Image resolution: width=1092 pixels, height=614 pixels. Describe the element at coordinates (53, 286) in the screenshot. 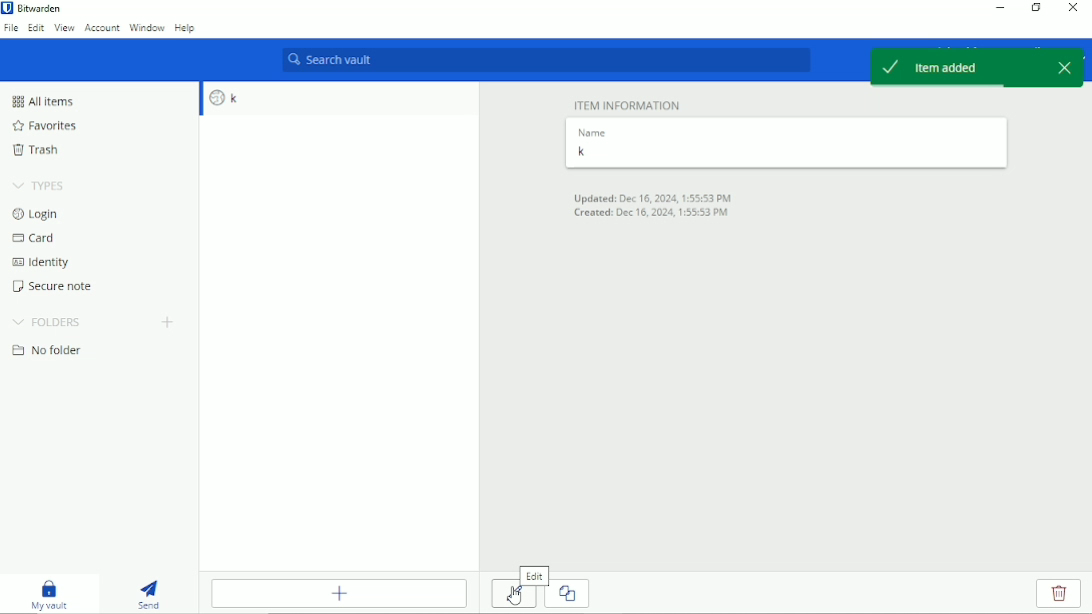

I see `Secure note` at that location.